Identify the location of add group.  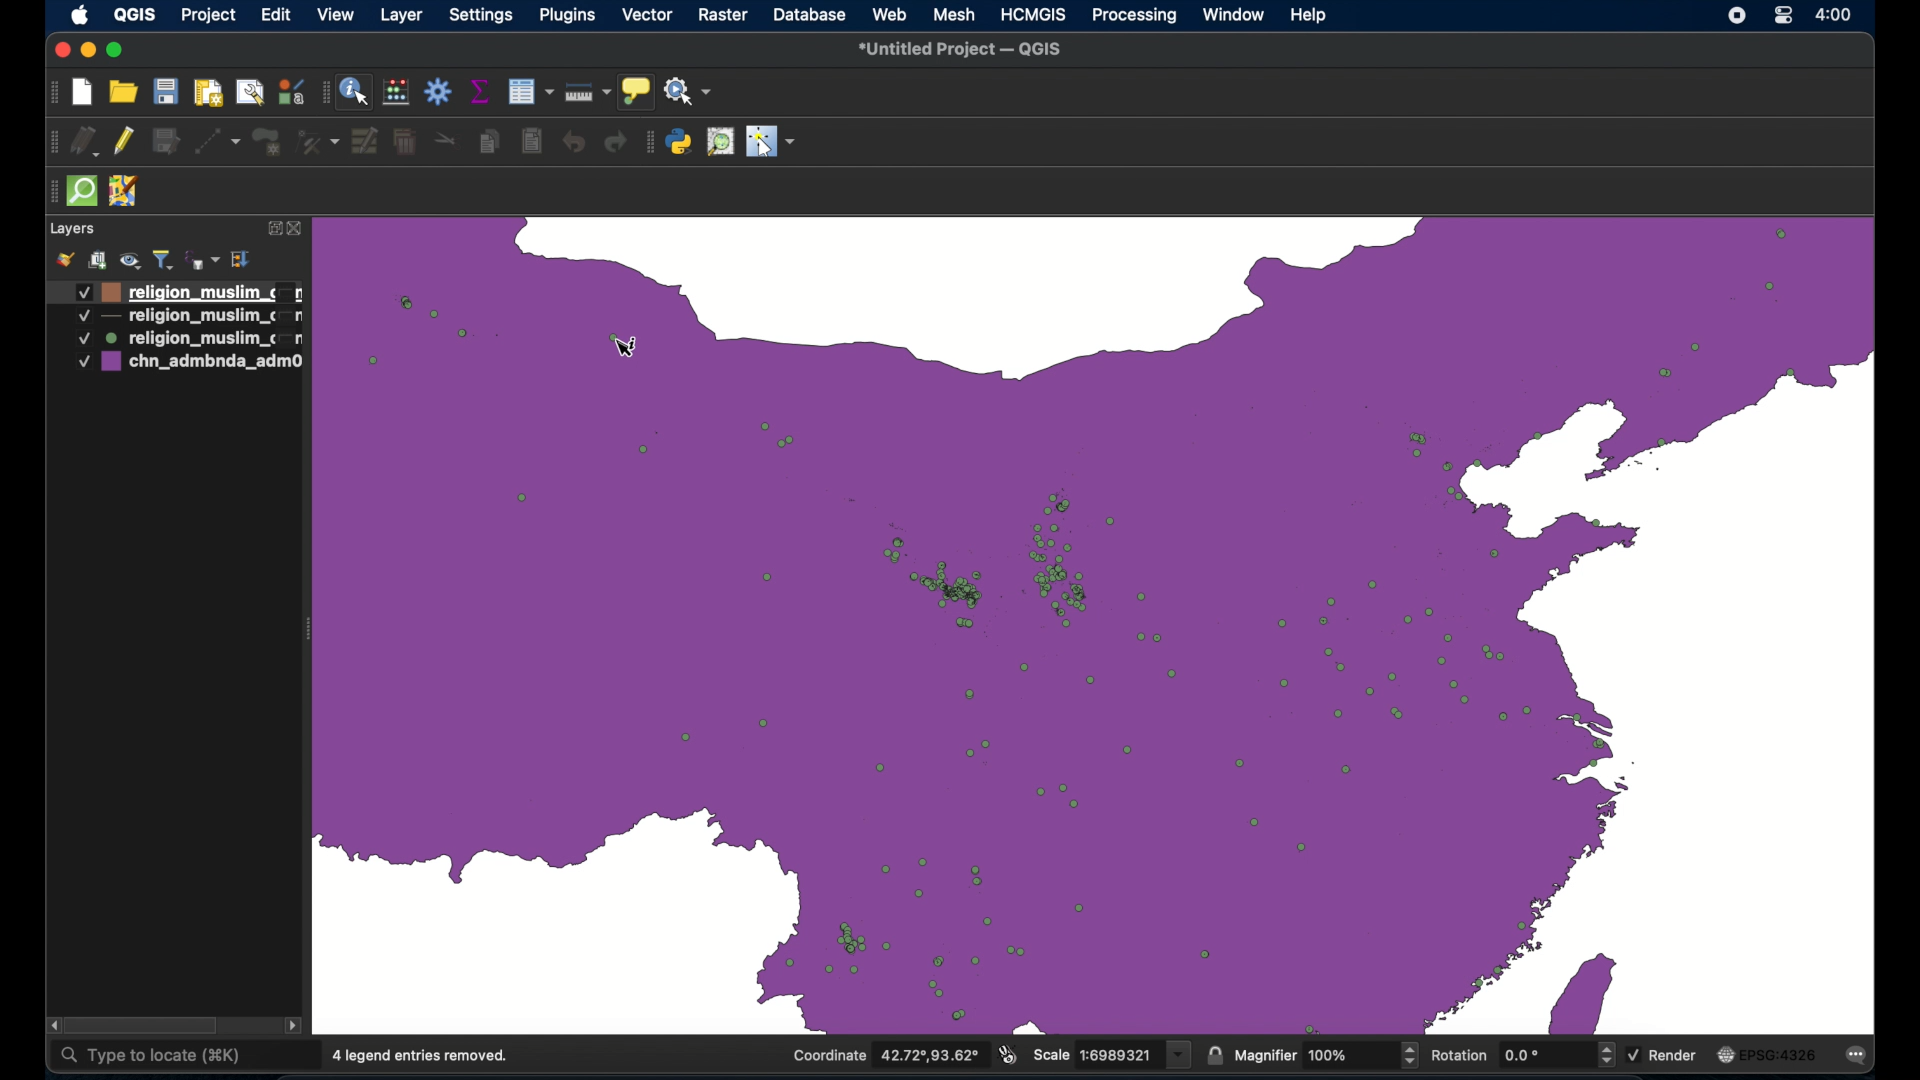
(98, 259).